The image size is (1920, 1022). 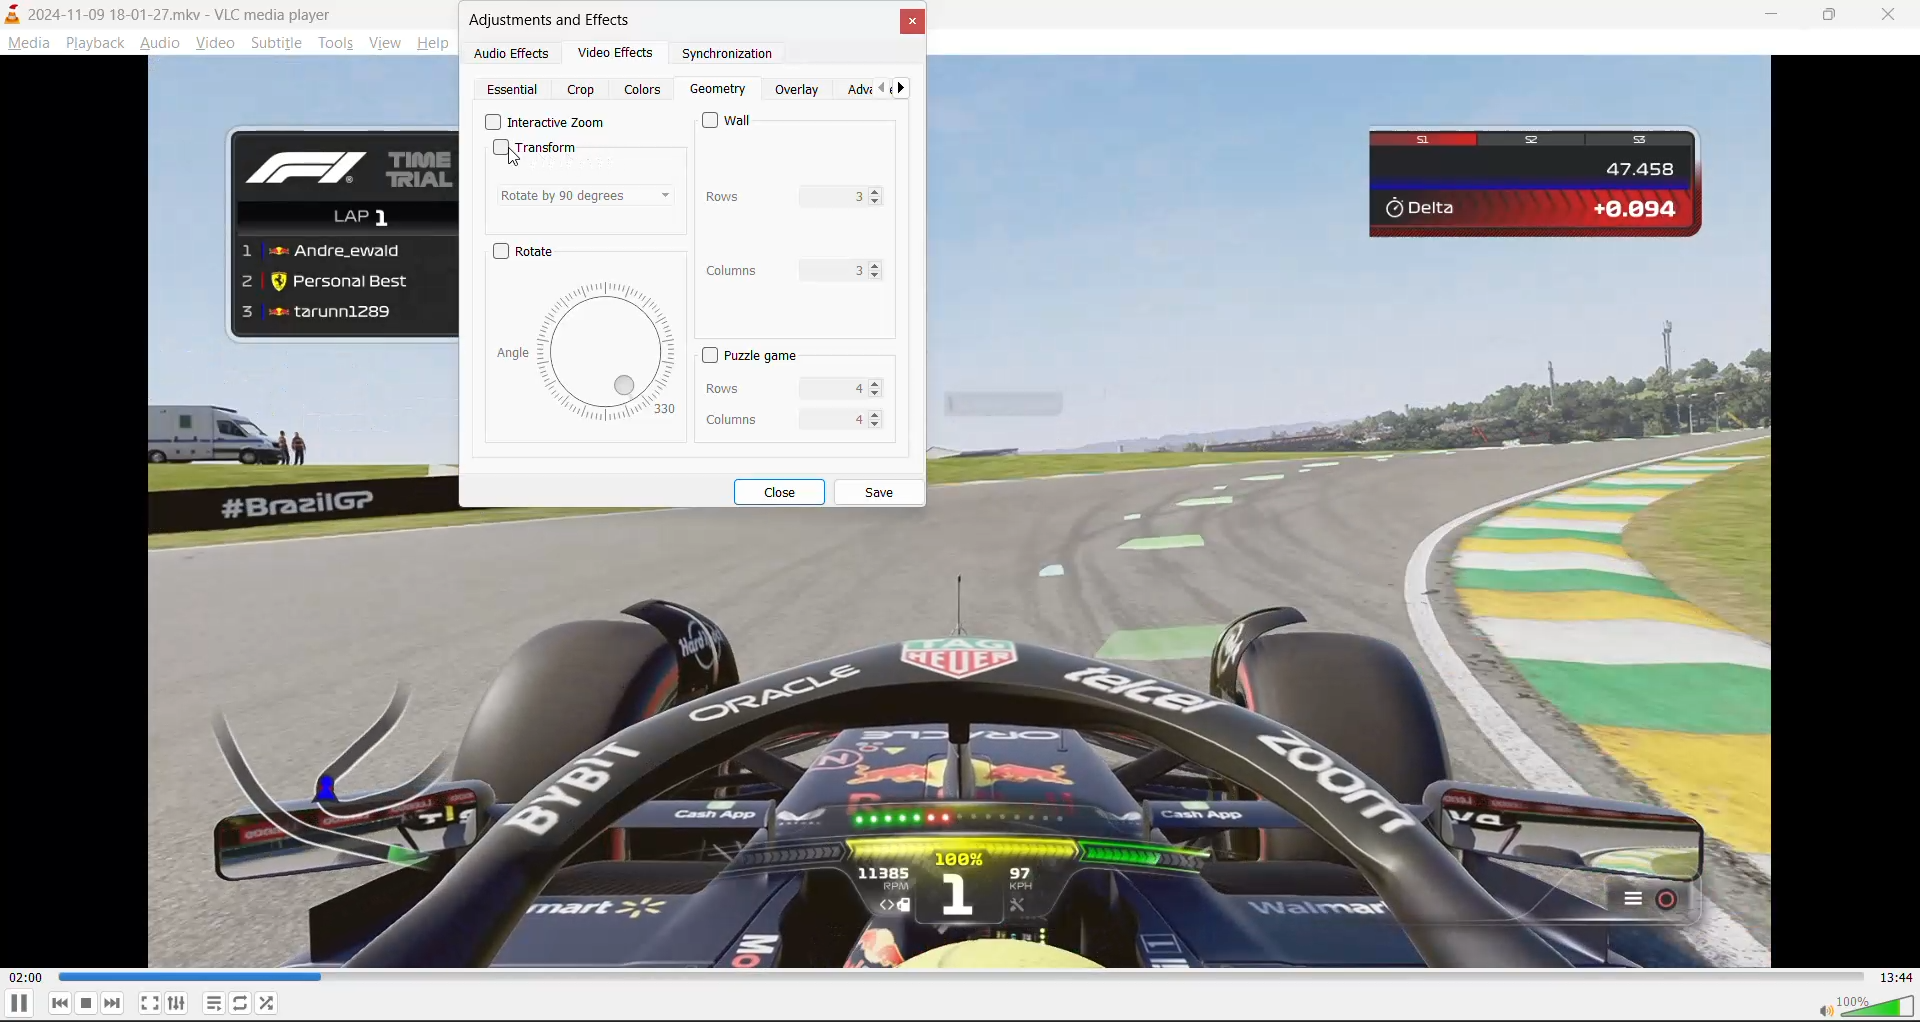 I want to click on next, so click(x=115, y=1002).